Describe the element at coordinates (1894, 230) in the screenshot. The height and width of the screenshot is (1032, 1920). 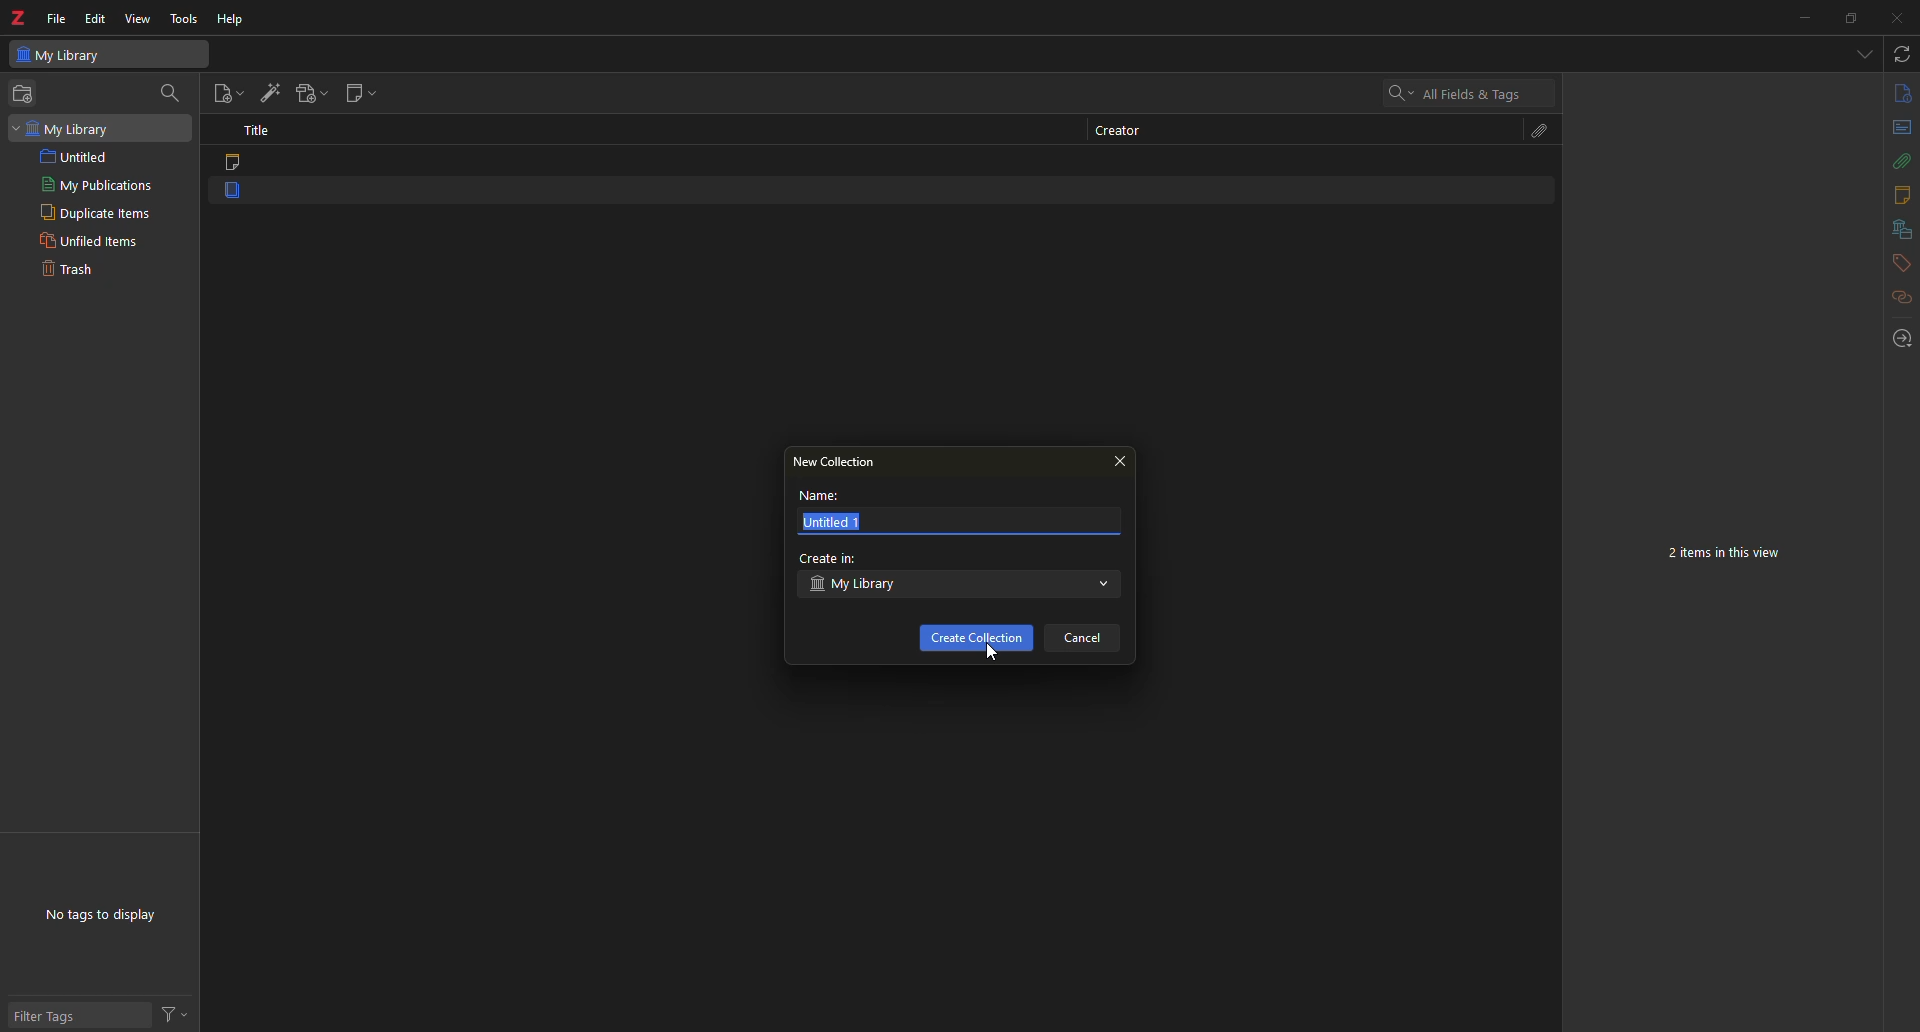
I see `library` at that location.